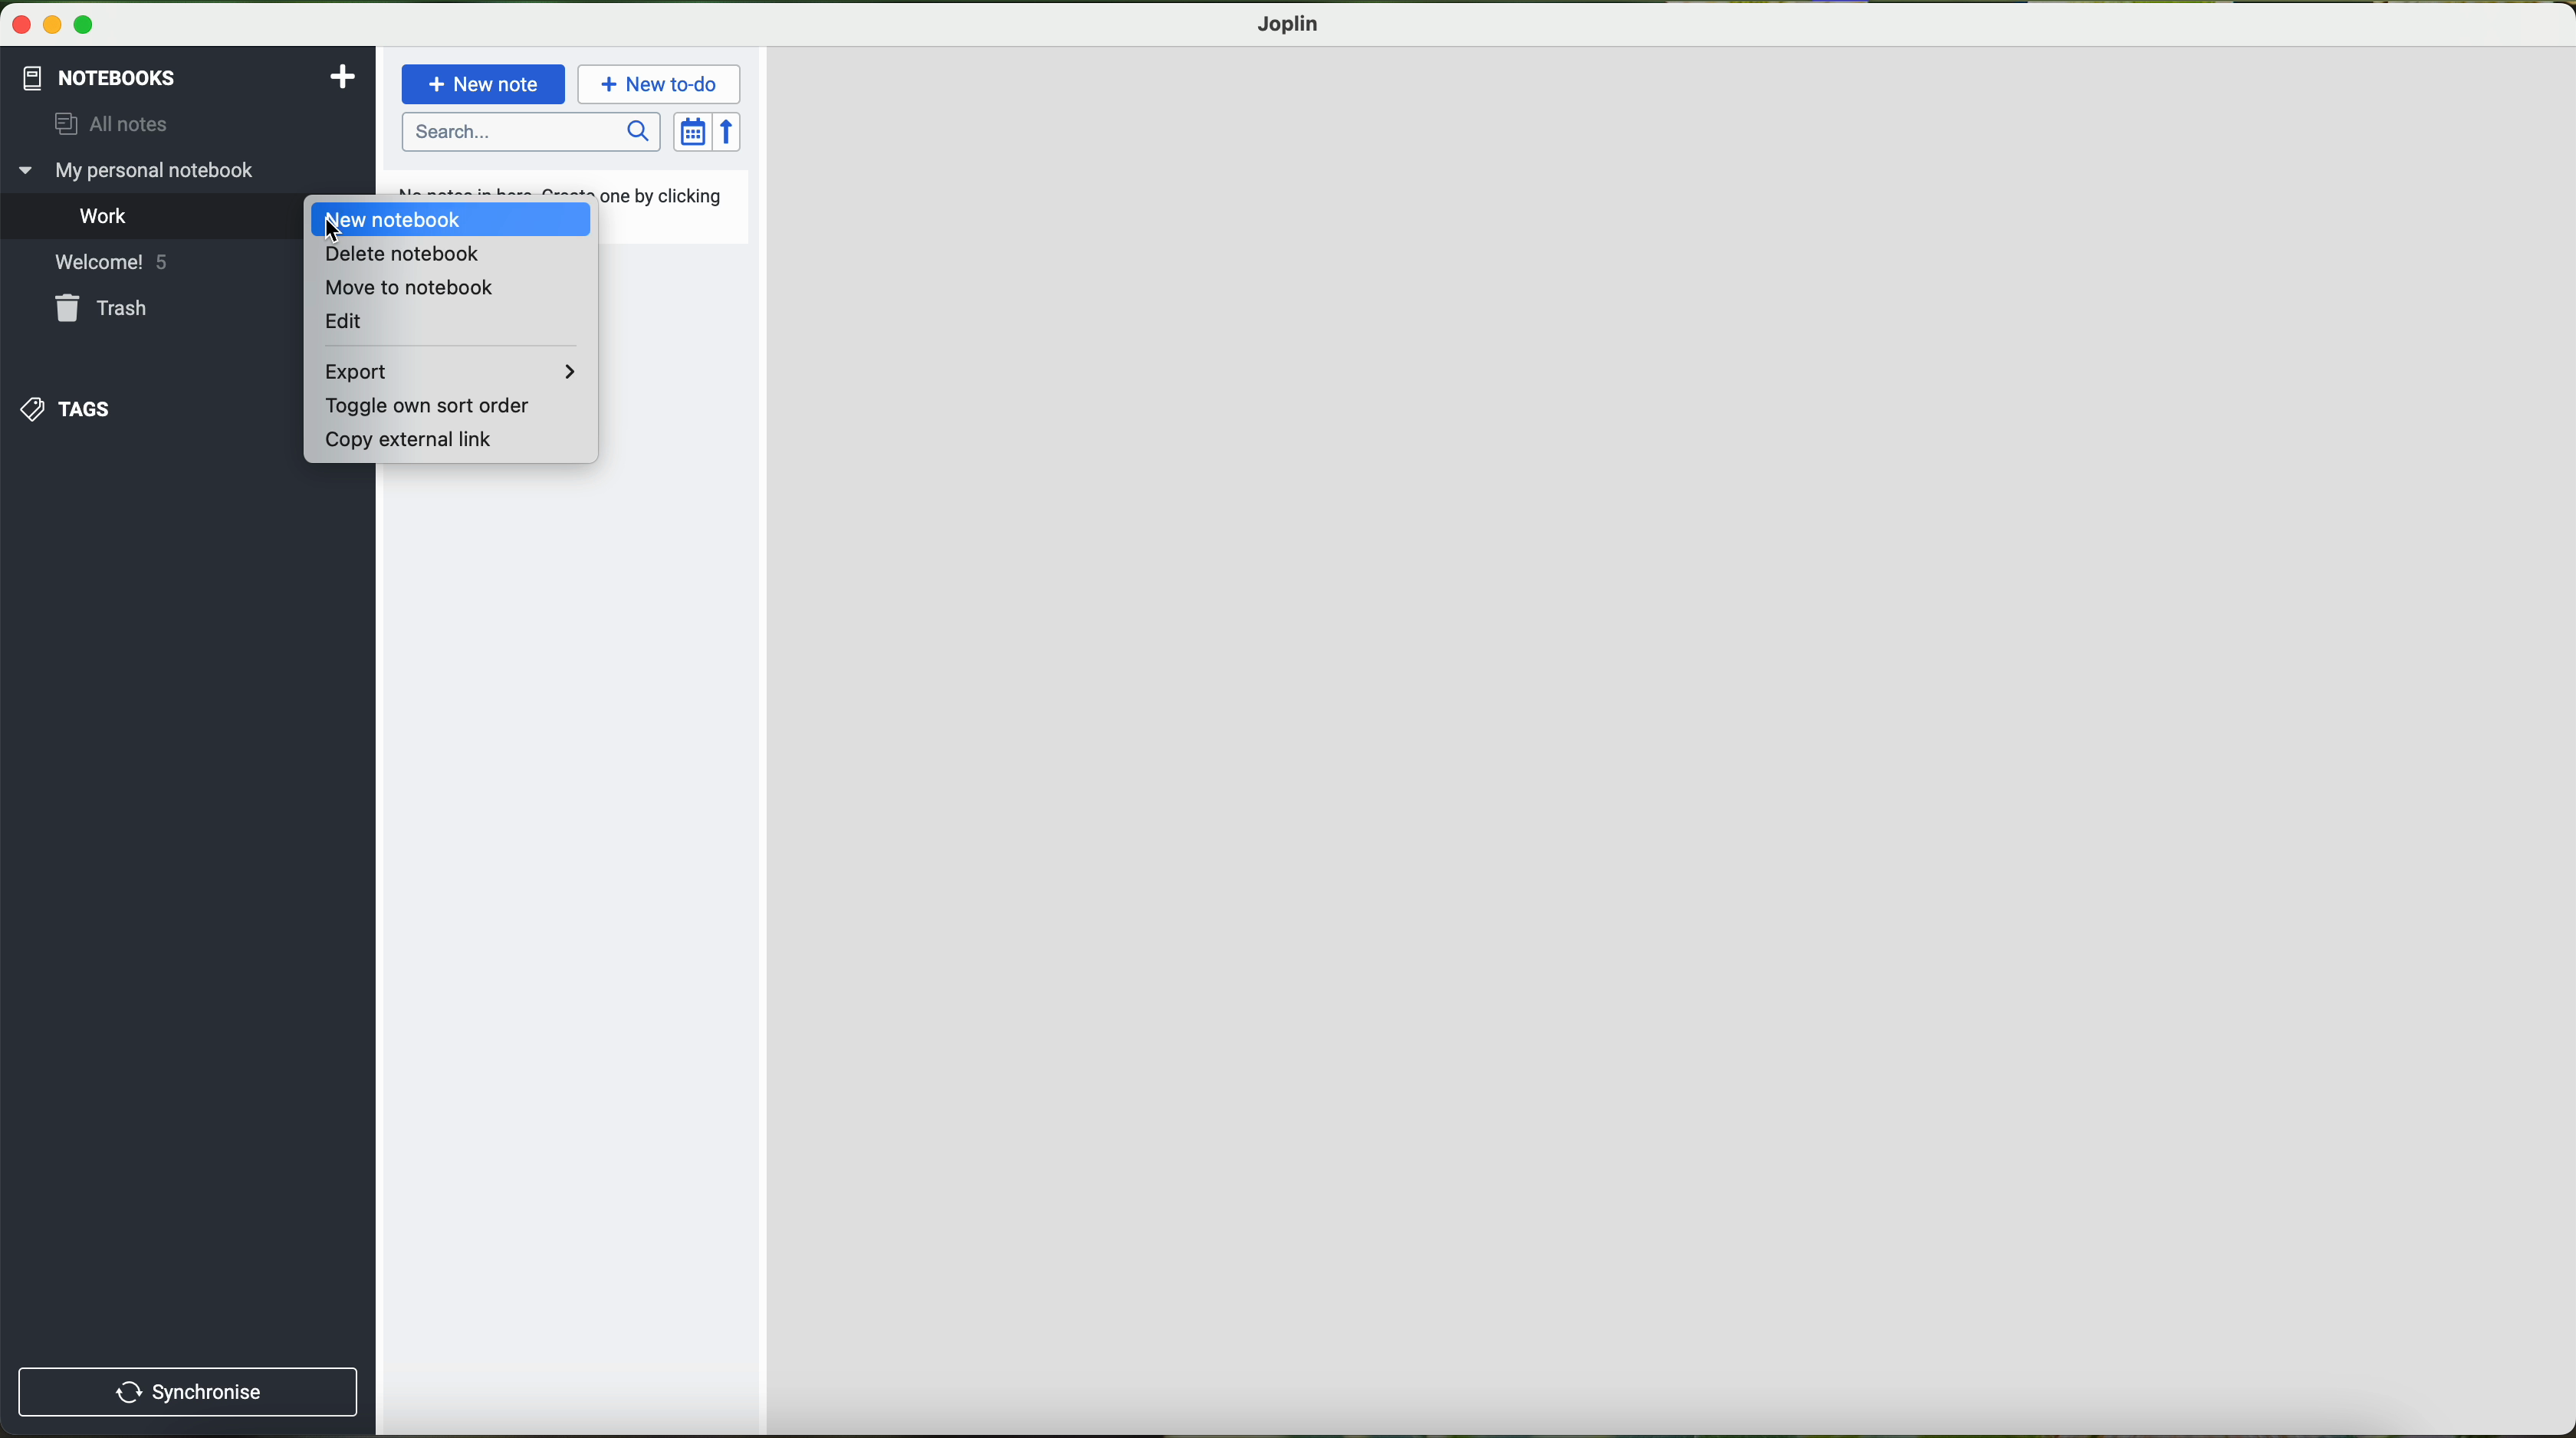 The image size is (2576, 1438). Describe the element at coordinates (533, 133) in the screenshot. I see `search bar` at that location.